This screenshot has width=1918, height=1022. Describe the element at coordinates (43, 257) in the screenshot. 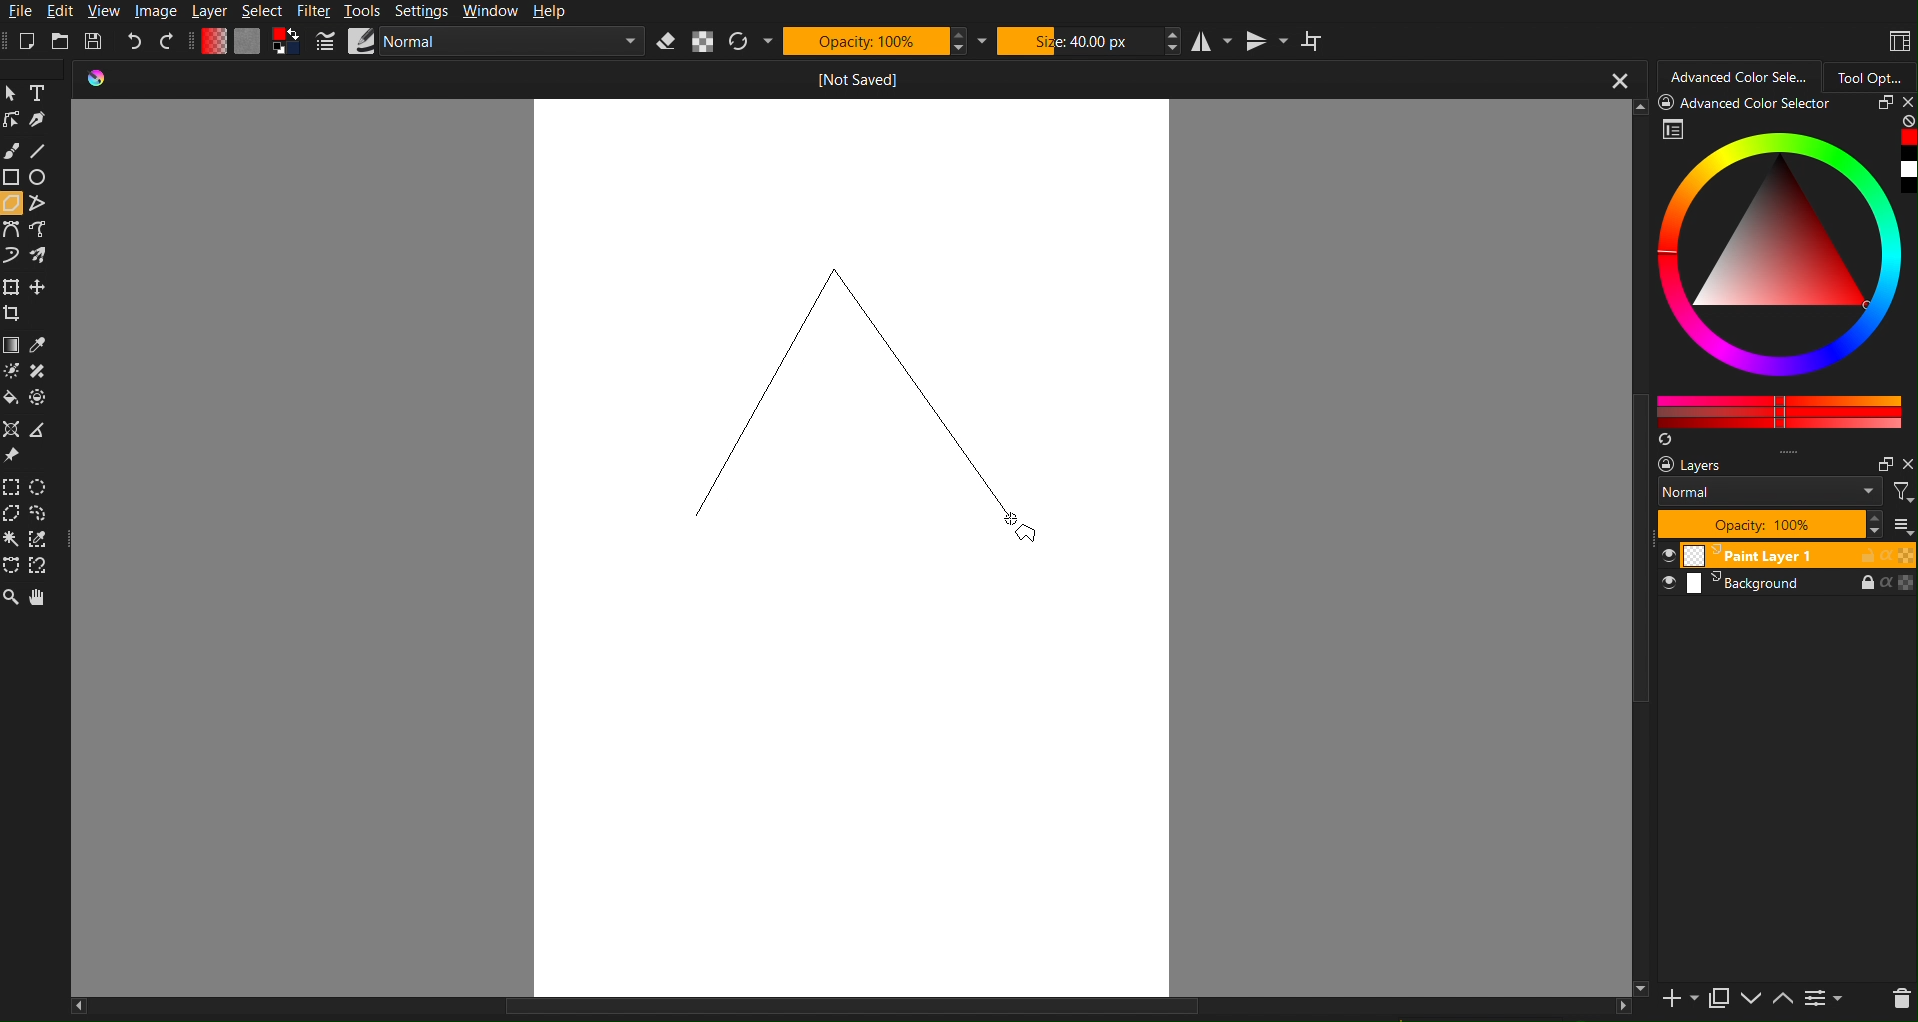

I see `multibrush tool` at that location.